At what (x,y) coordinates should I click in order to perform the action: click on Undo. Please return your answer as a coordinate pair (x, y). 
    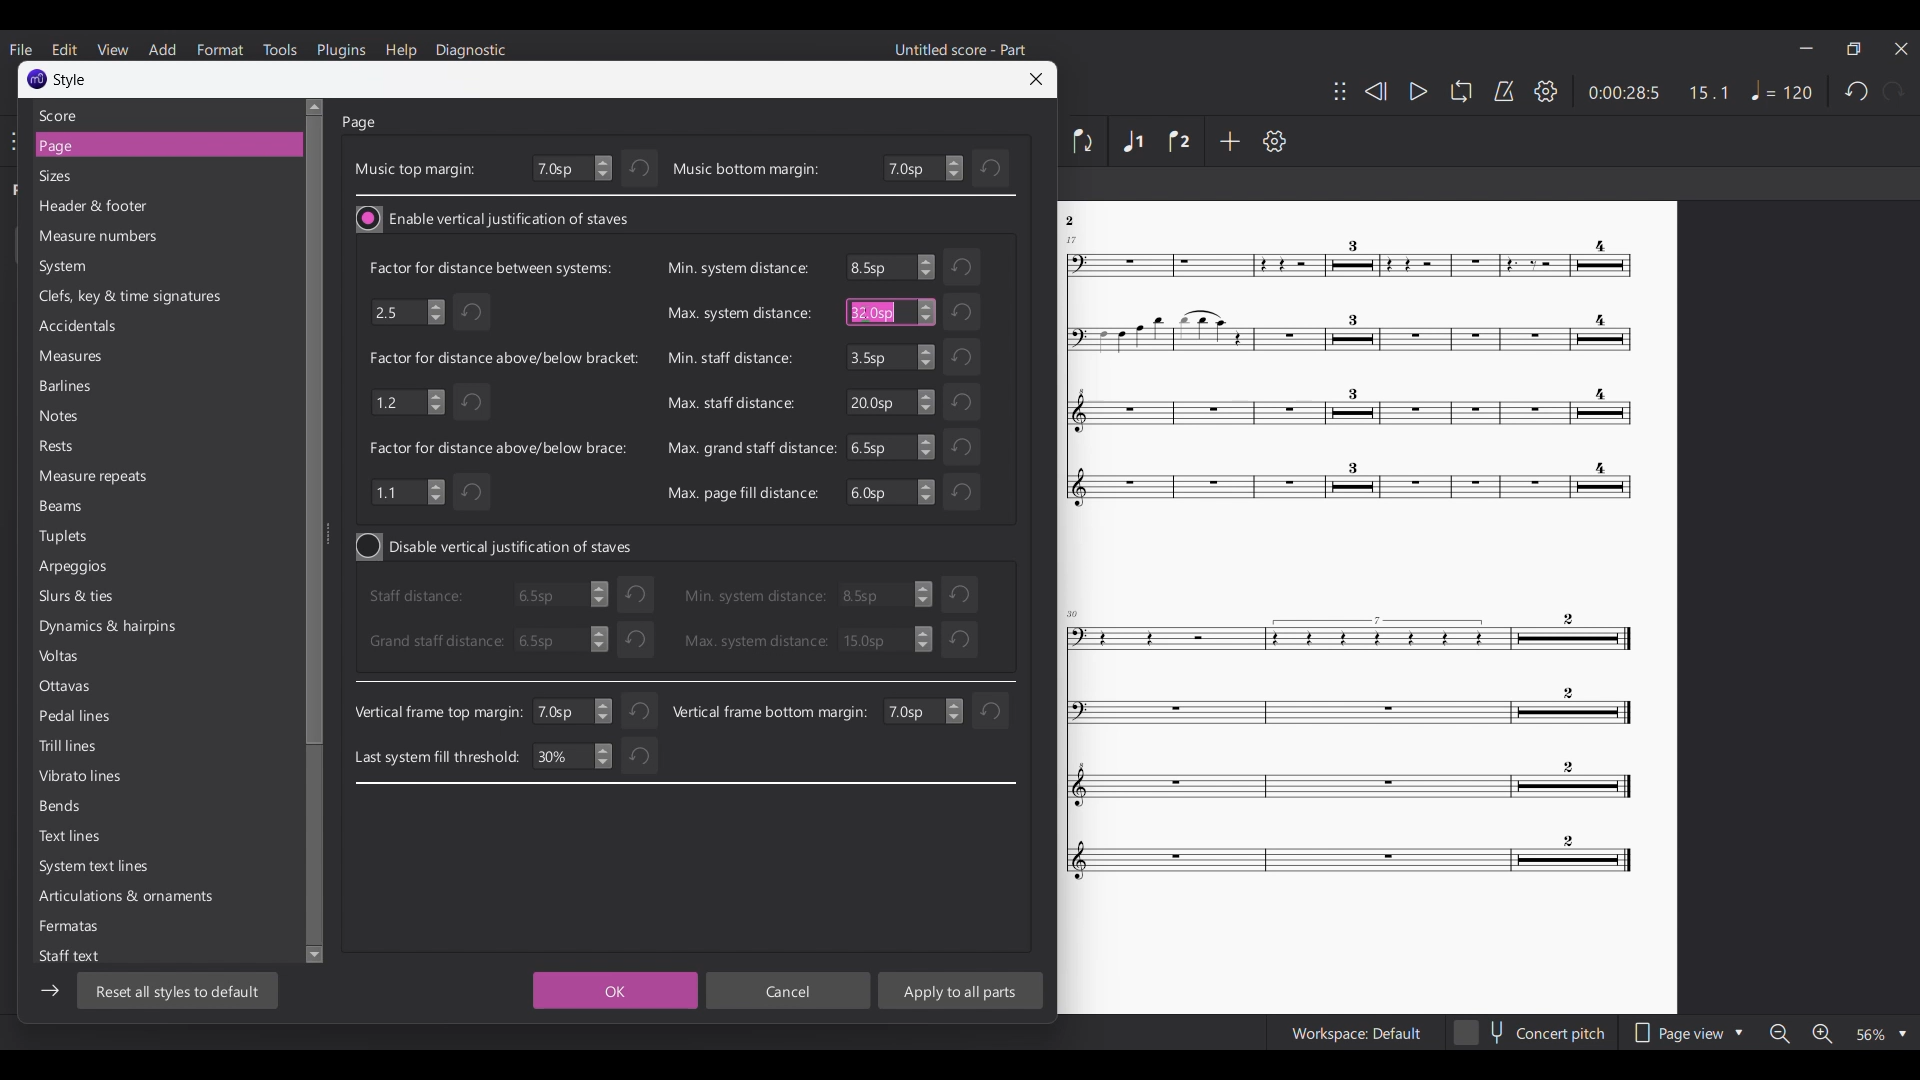
    Looking at the image, I should click on (636, 759).